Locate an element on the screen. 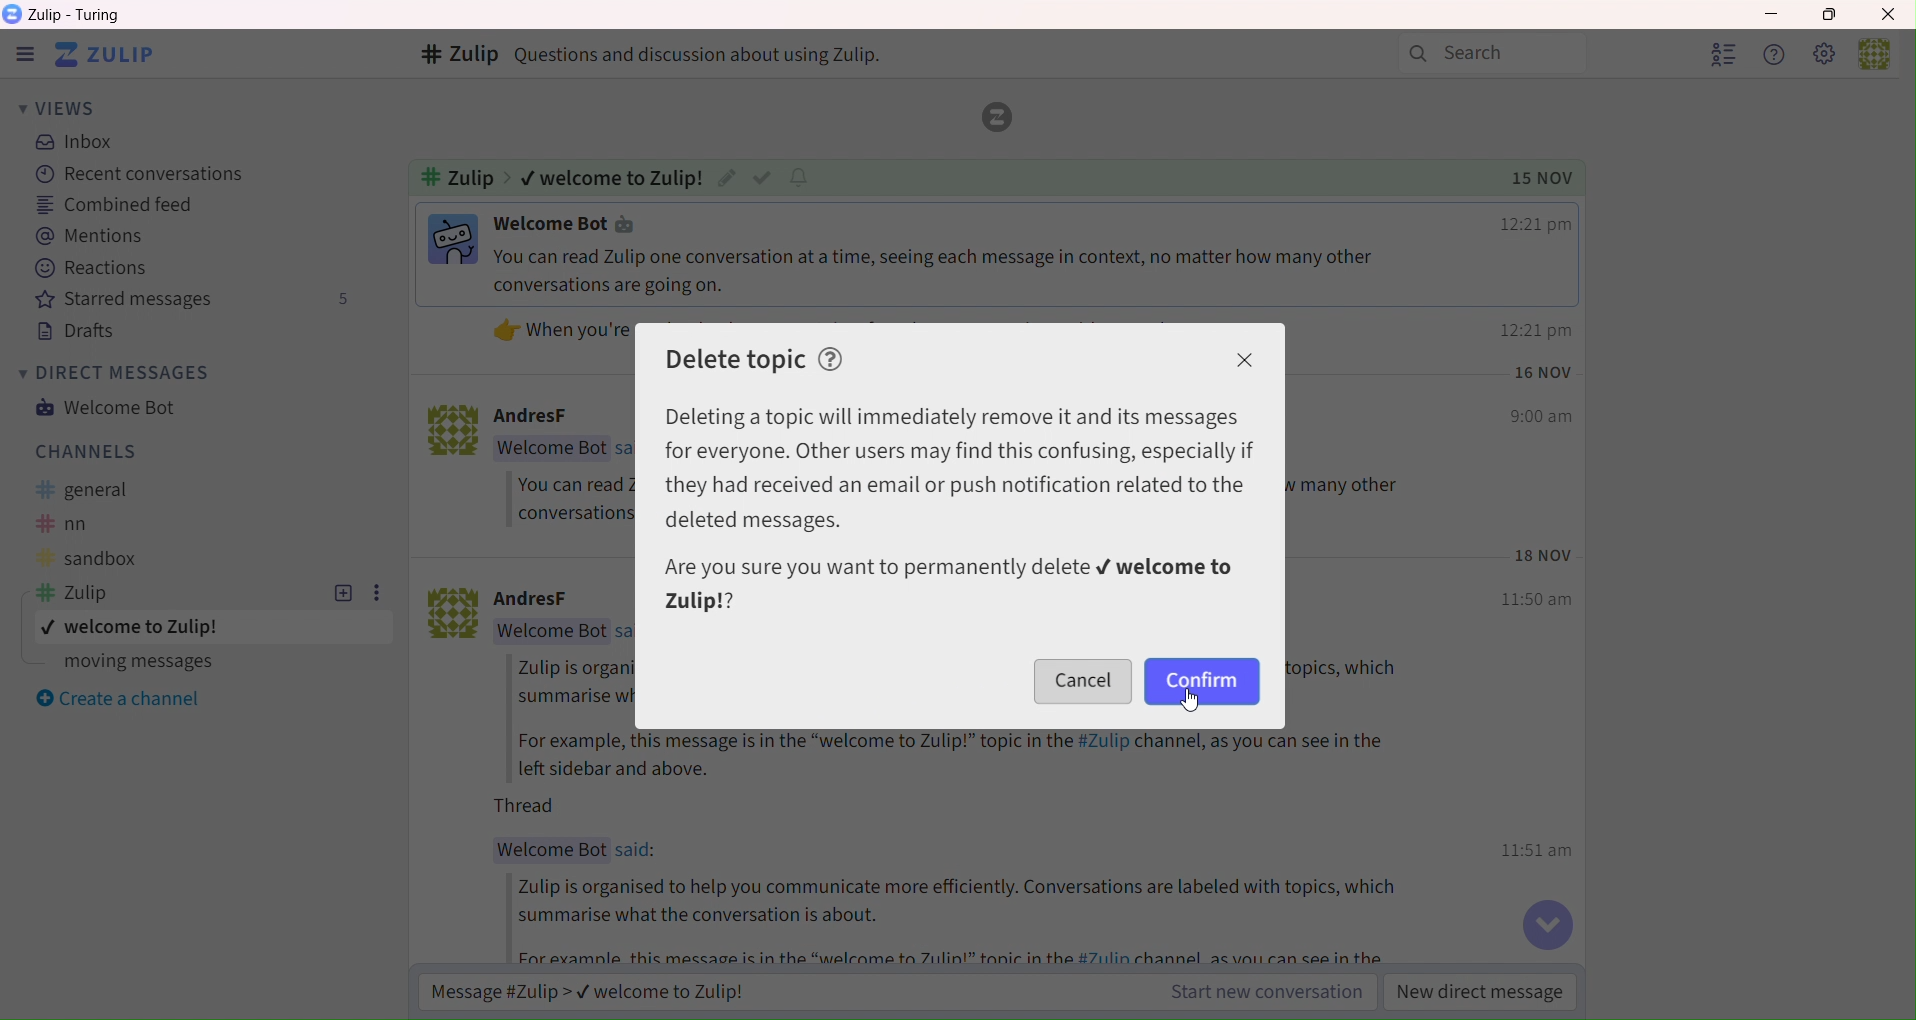 This screenshot has width=1916, height=1020. Text is located at coordinates (550, 630).